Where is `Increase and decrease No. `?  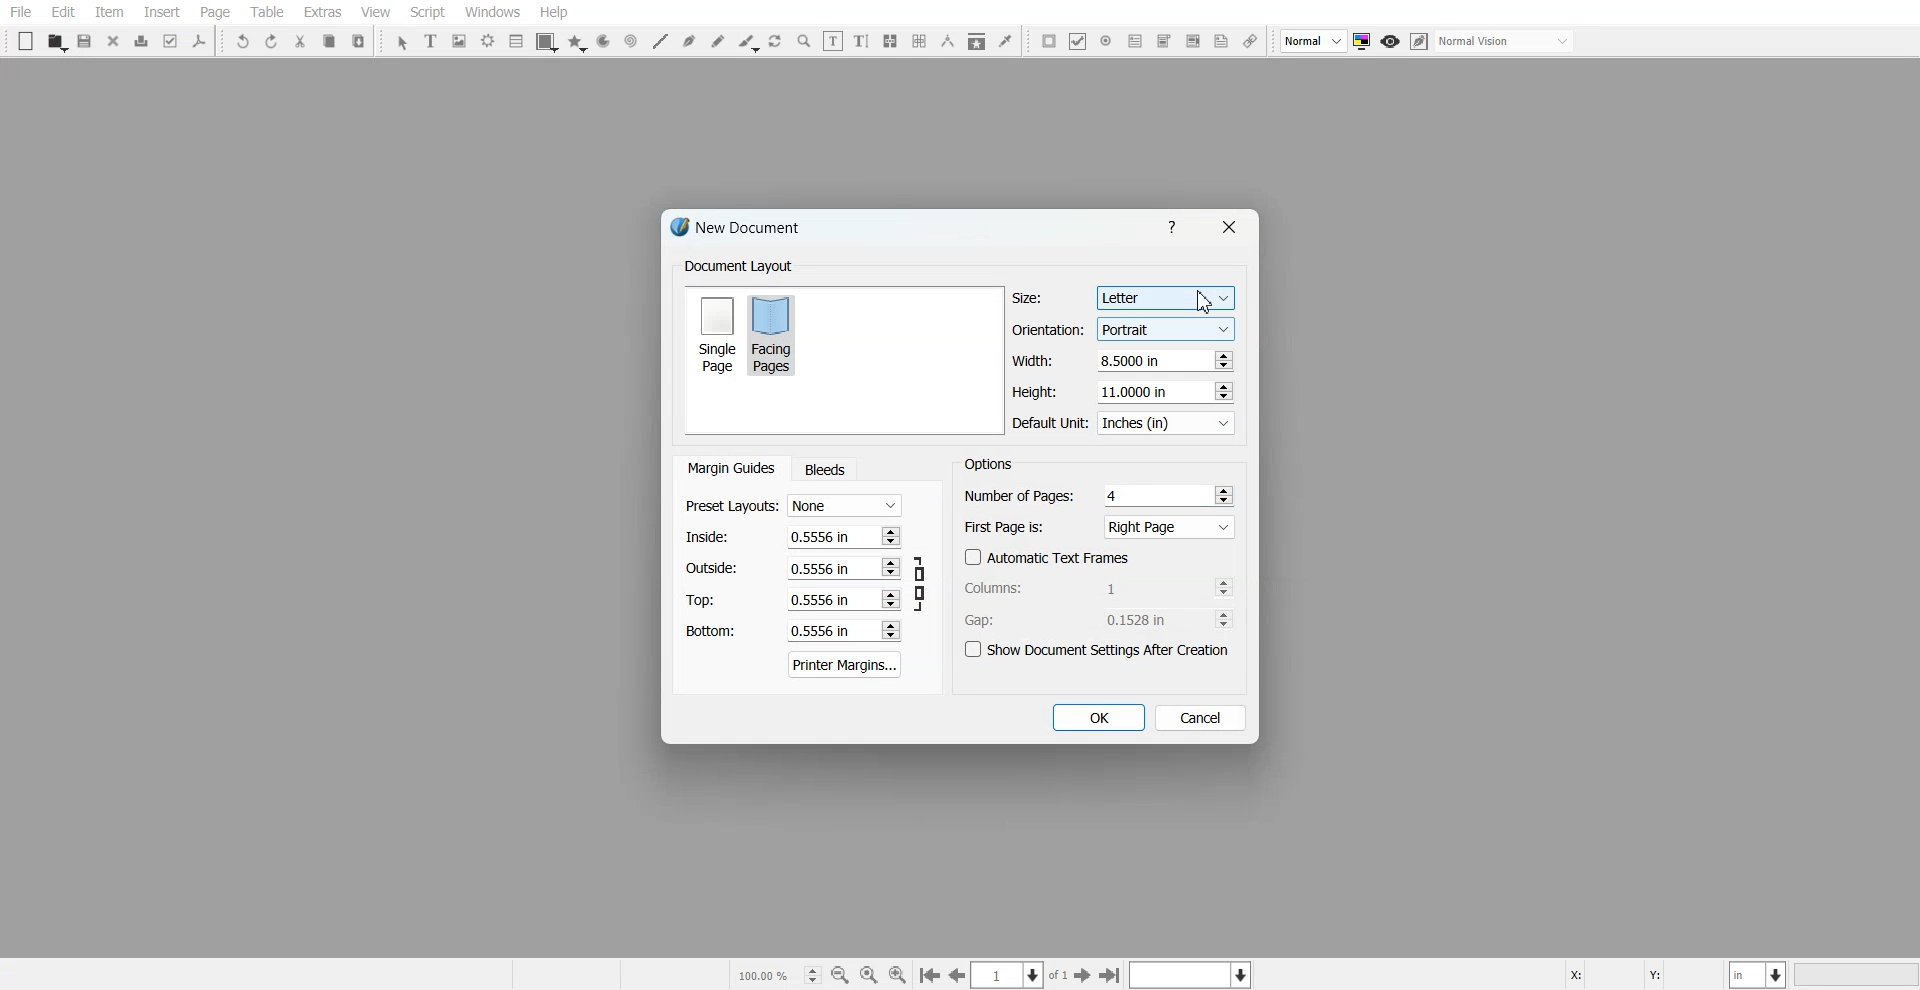 Increase and decrease No.  is located at coordinates (1222, 360).